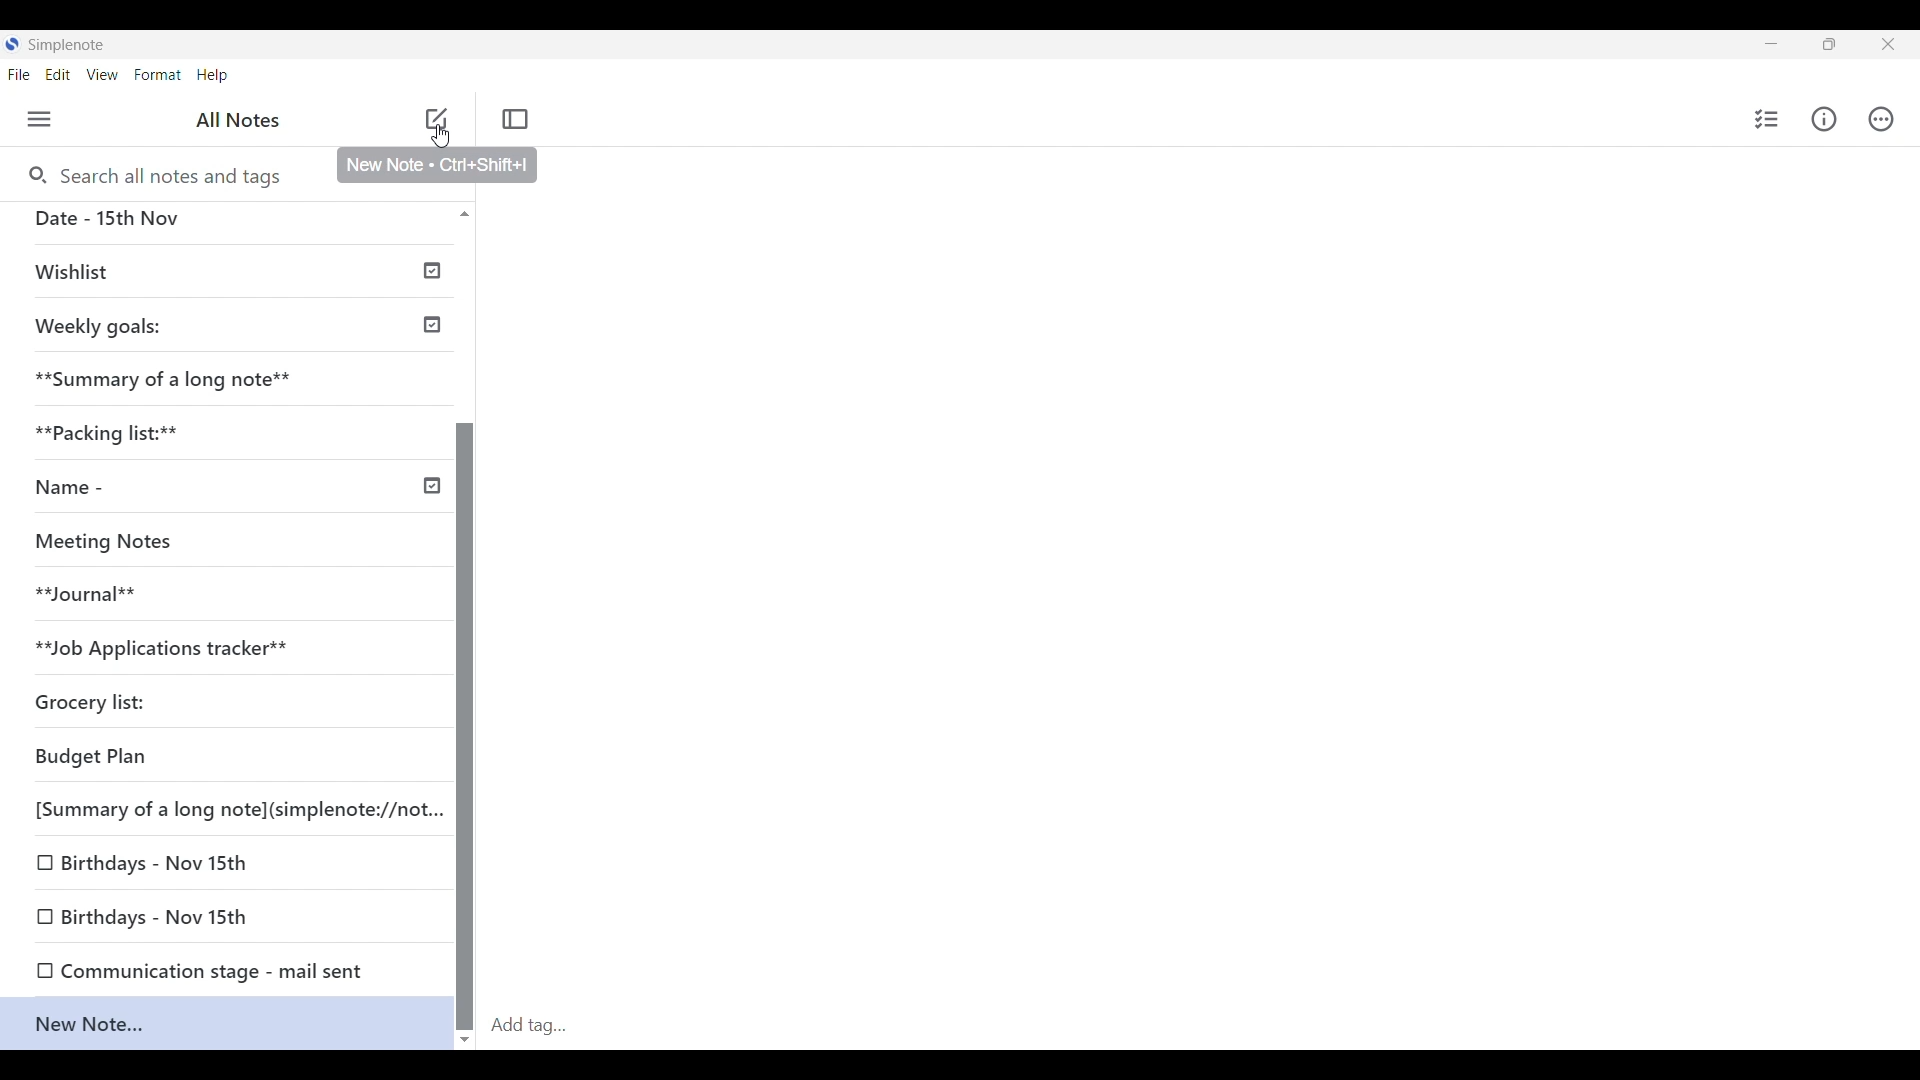 The image size is (1920, 1080). Describe the element at coordinates (516, 119) in the screenshot. I see `Toggle focus mode` at that location.